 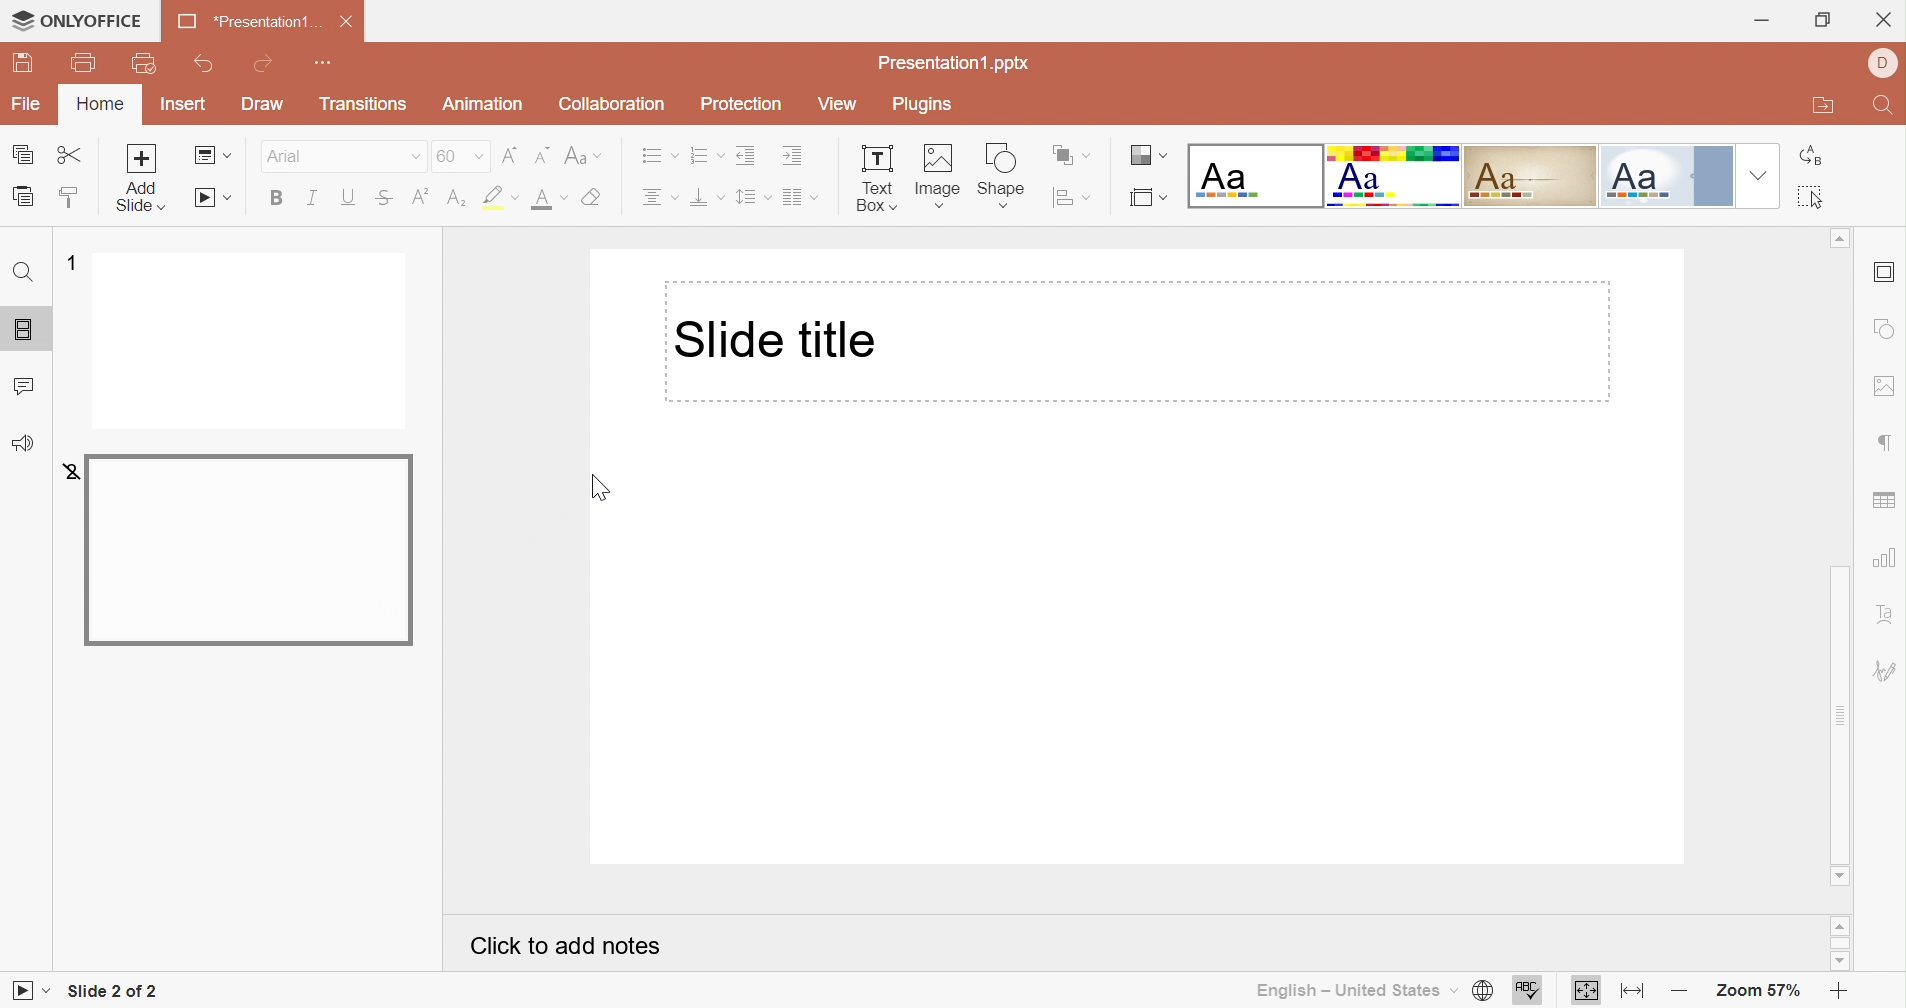 I want to click on 60, so click(x=446, y=156).